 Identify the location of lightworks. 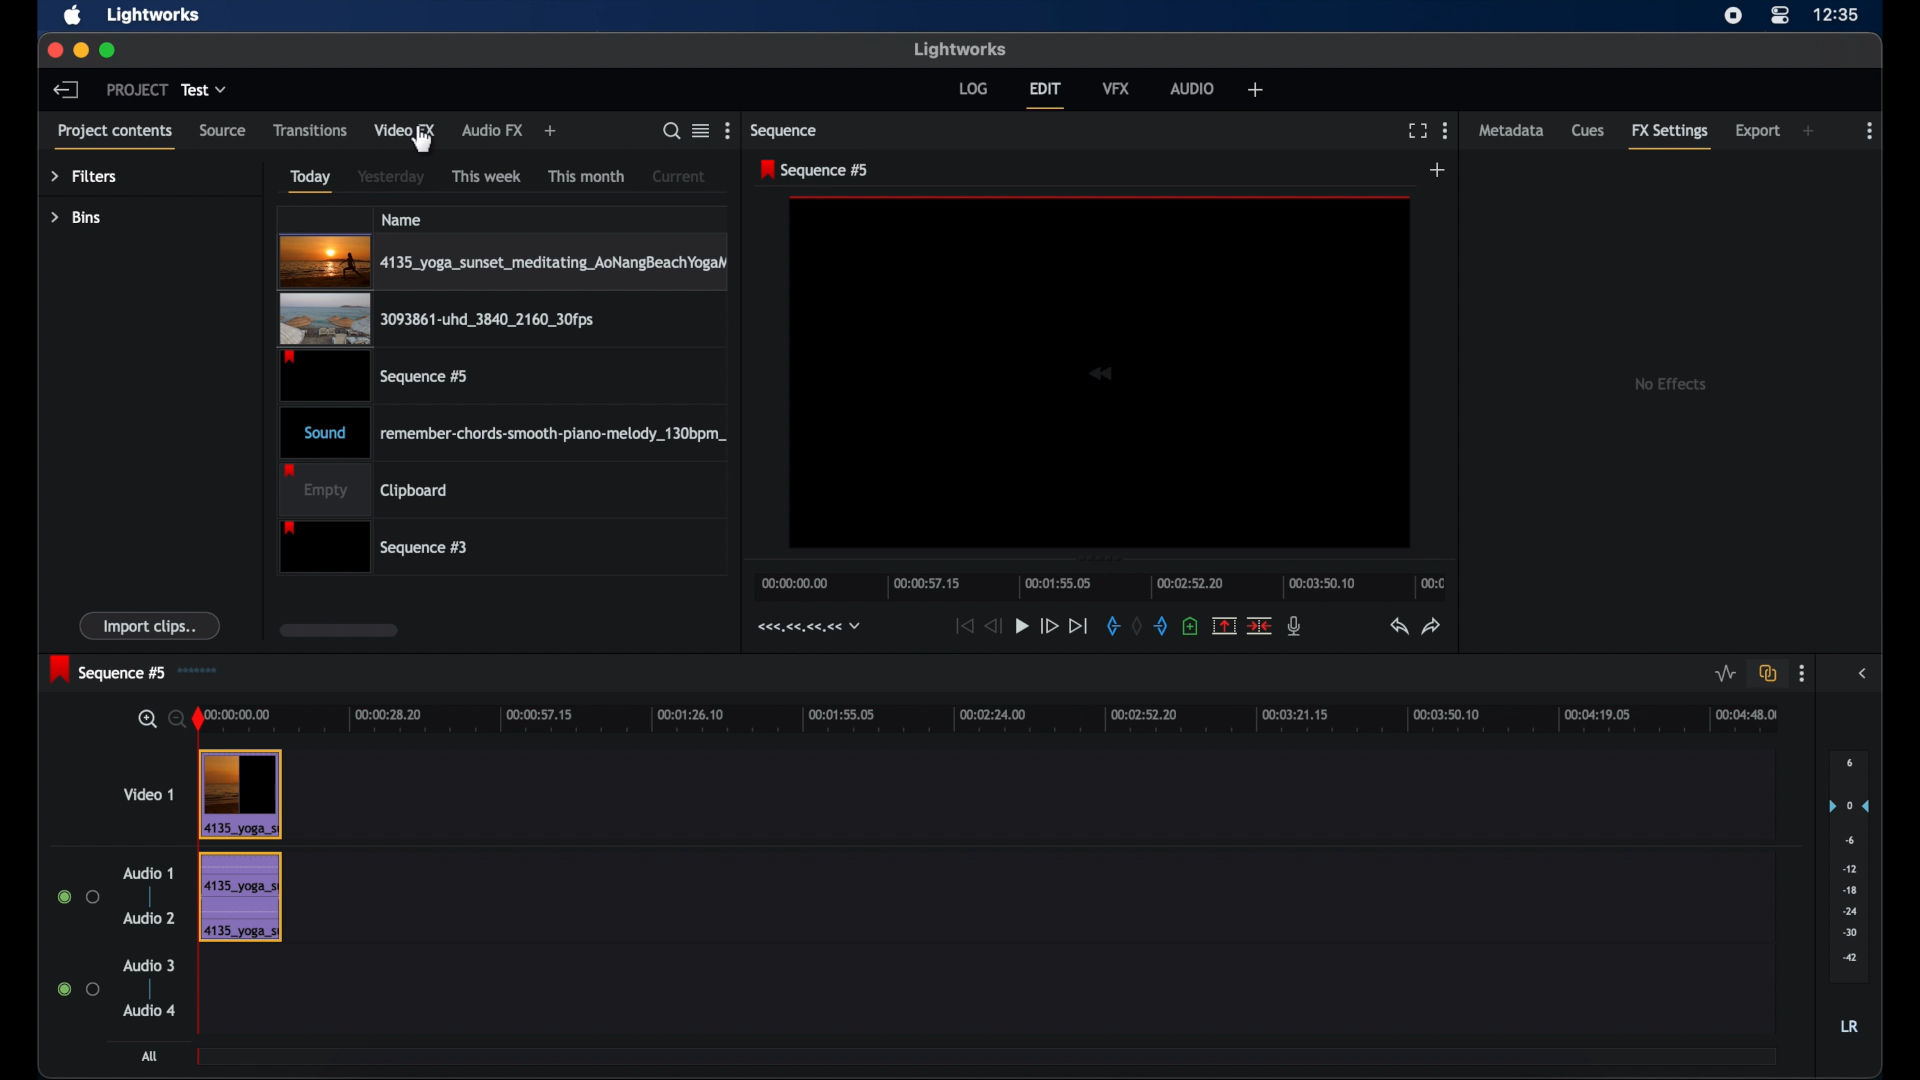
(959, 49).